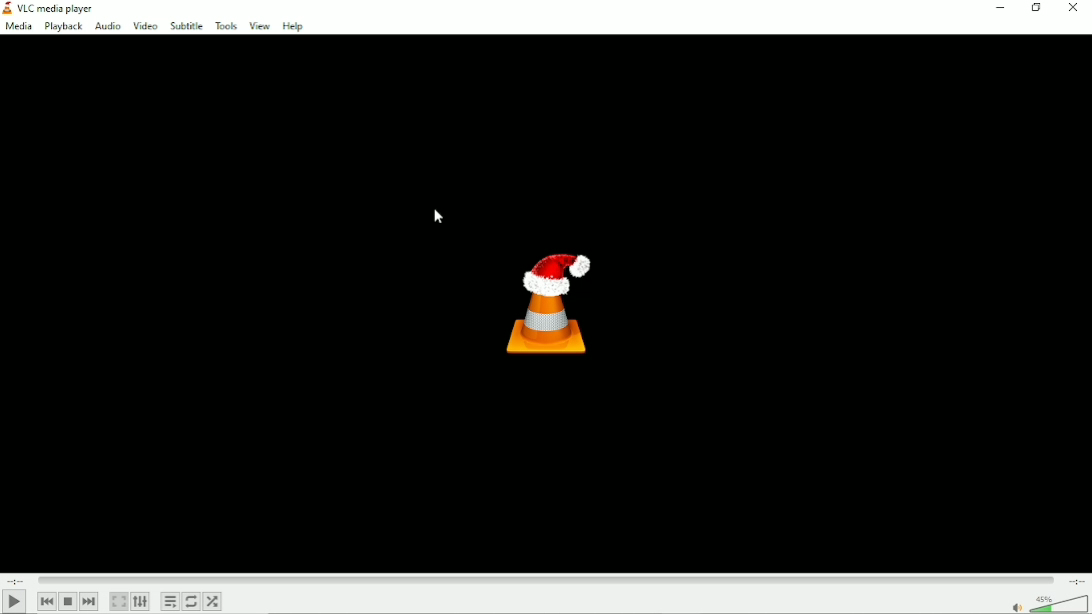 This screenshot has height=614, width=1092. I want to click on restore down, so click(1036, 9).